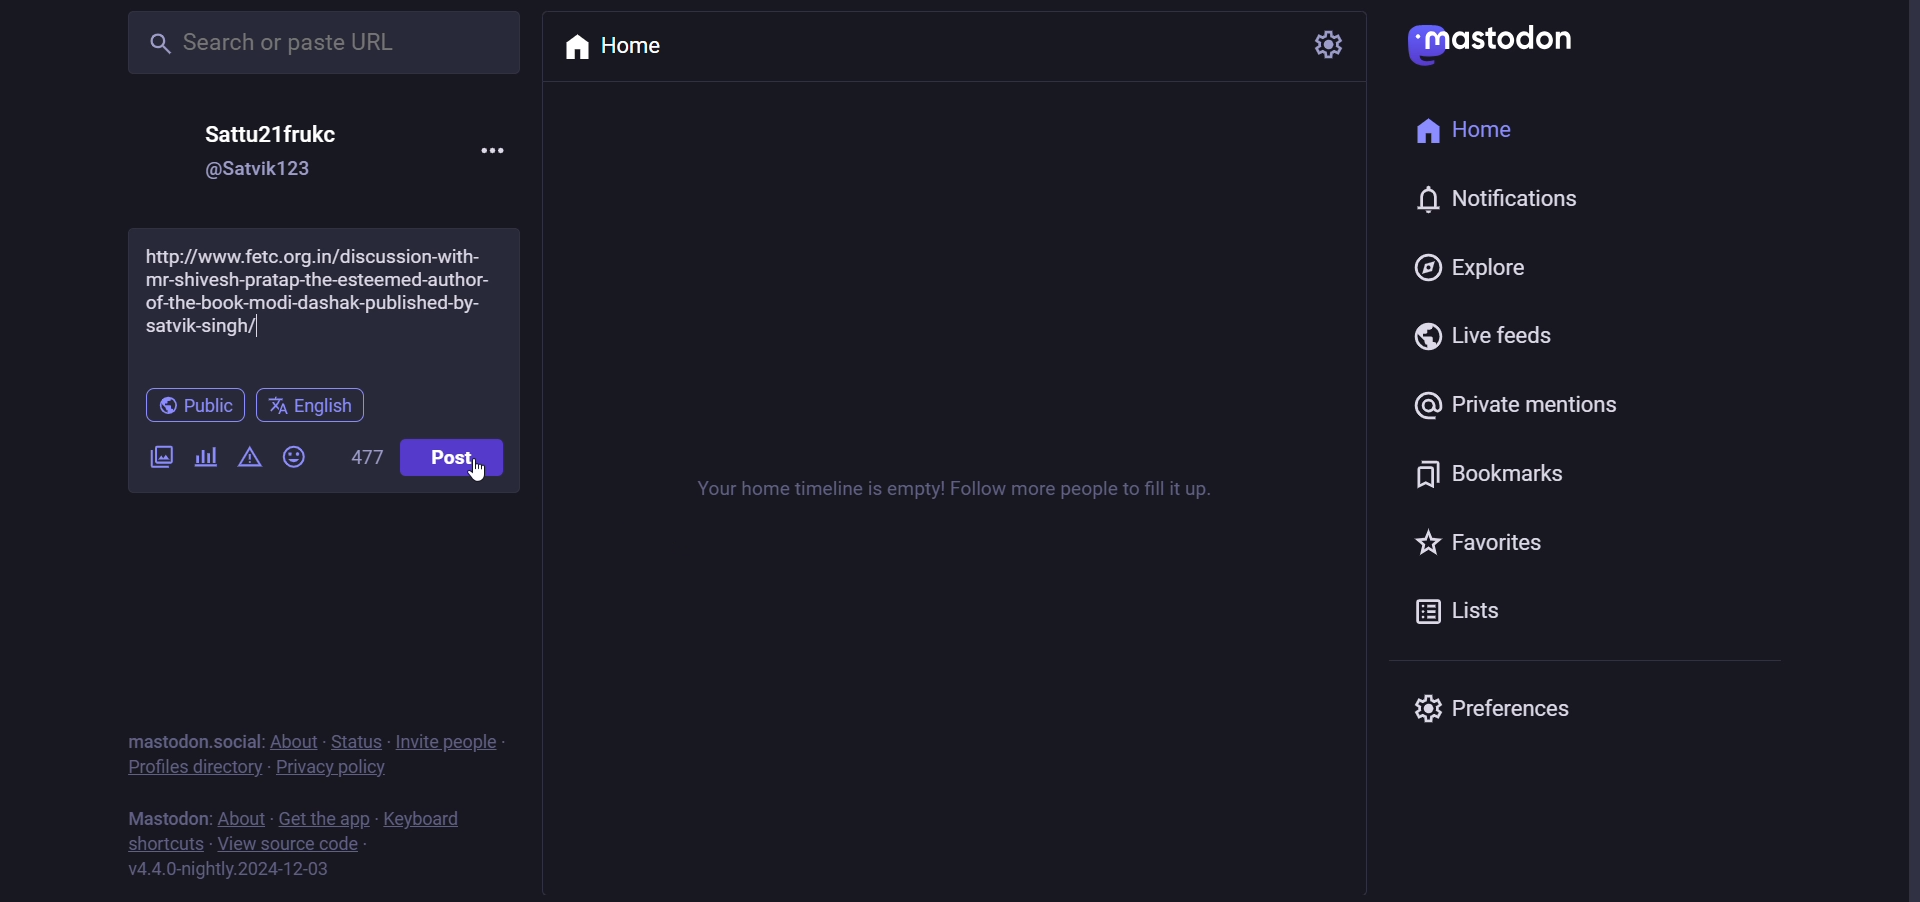  What do you see at coordinates (1515, 703) in the screenshot?
I see `preferences` at bounding box center [1515, 703].